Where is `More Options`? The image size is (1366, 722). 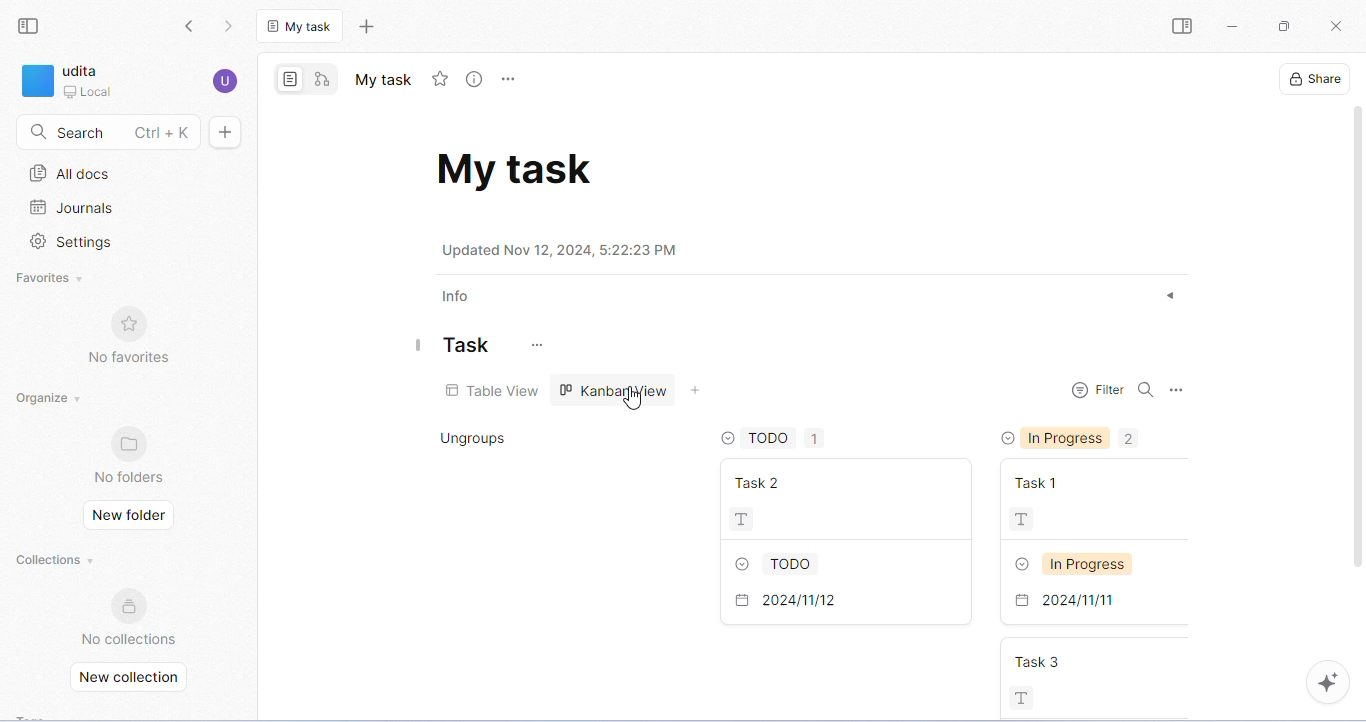
More Options is located at coordinates (1174, 391).